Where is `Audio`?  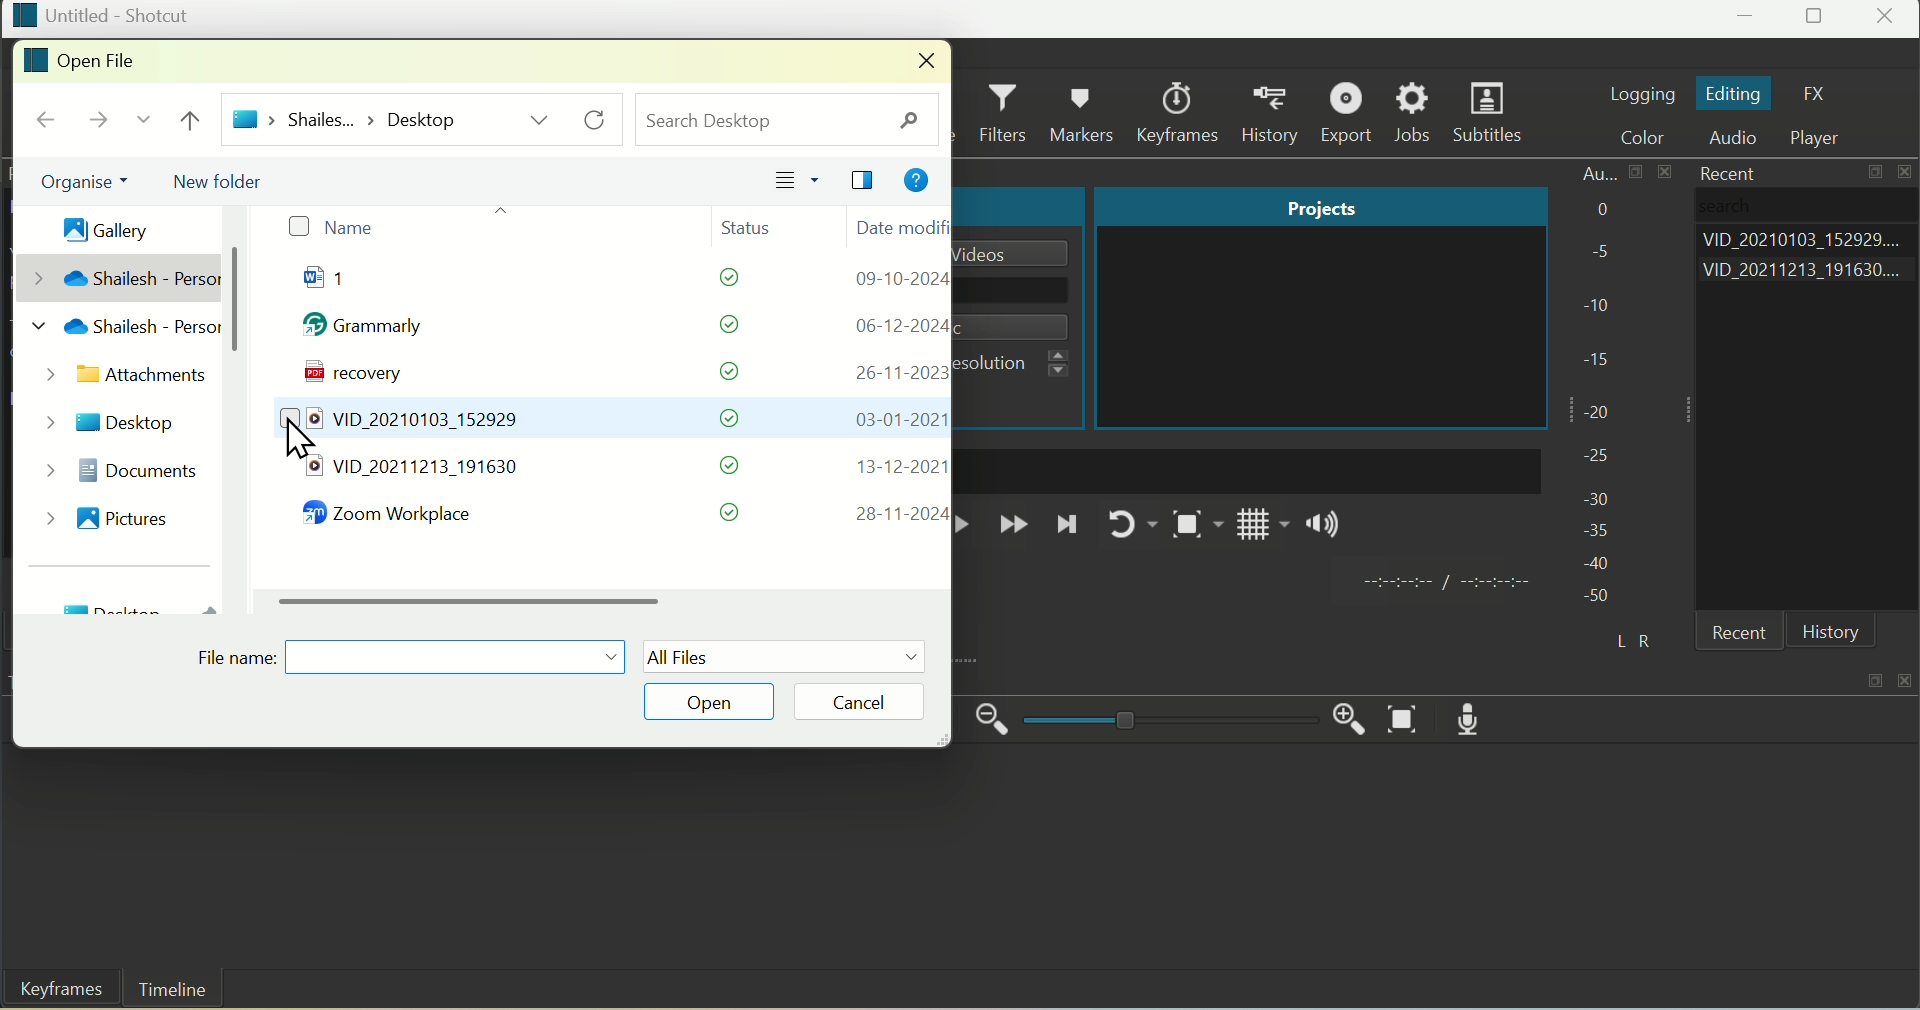 Audio is located at coordinates (1740, 139).